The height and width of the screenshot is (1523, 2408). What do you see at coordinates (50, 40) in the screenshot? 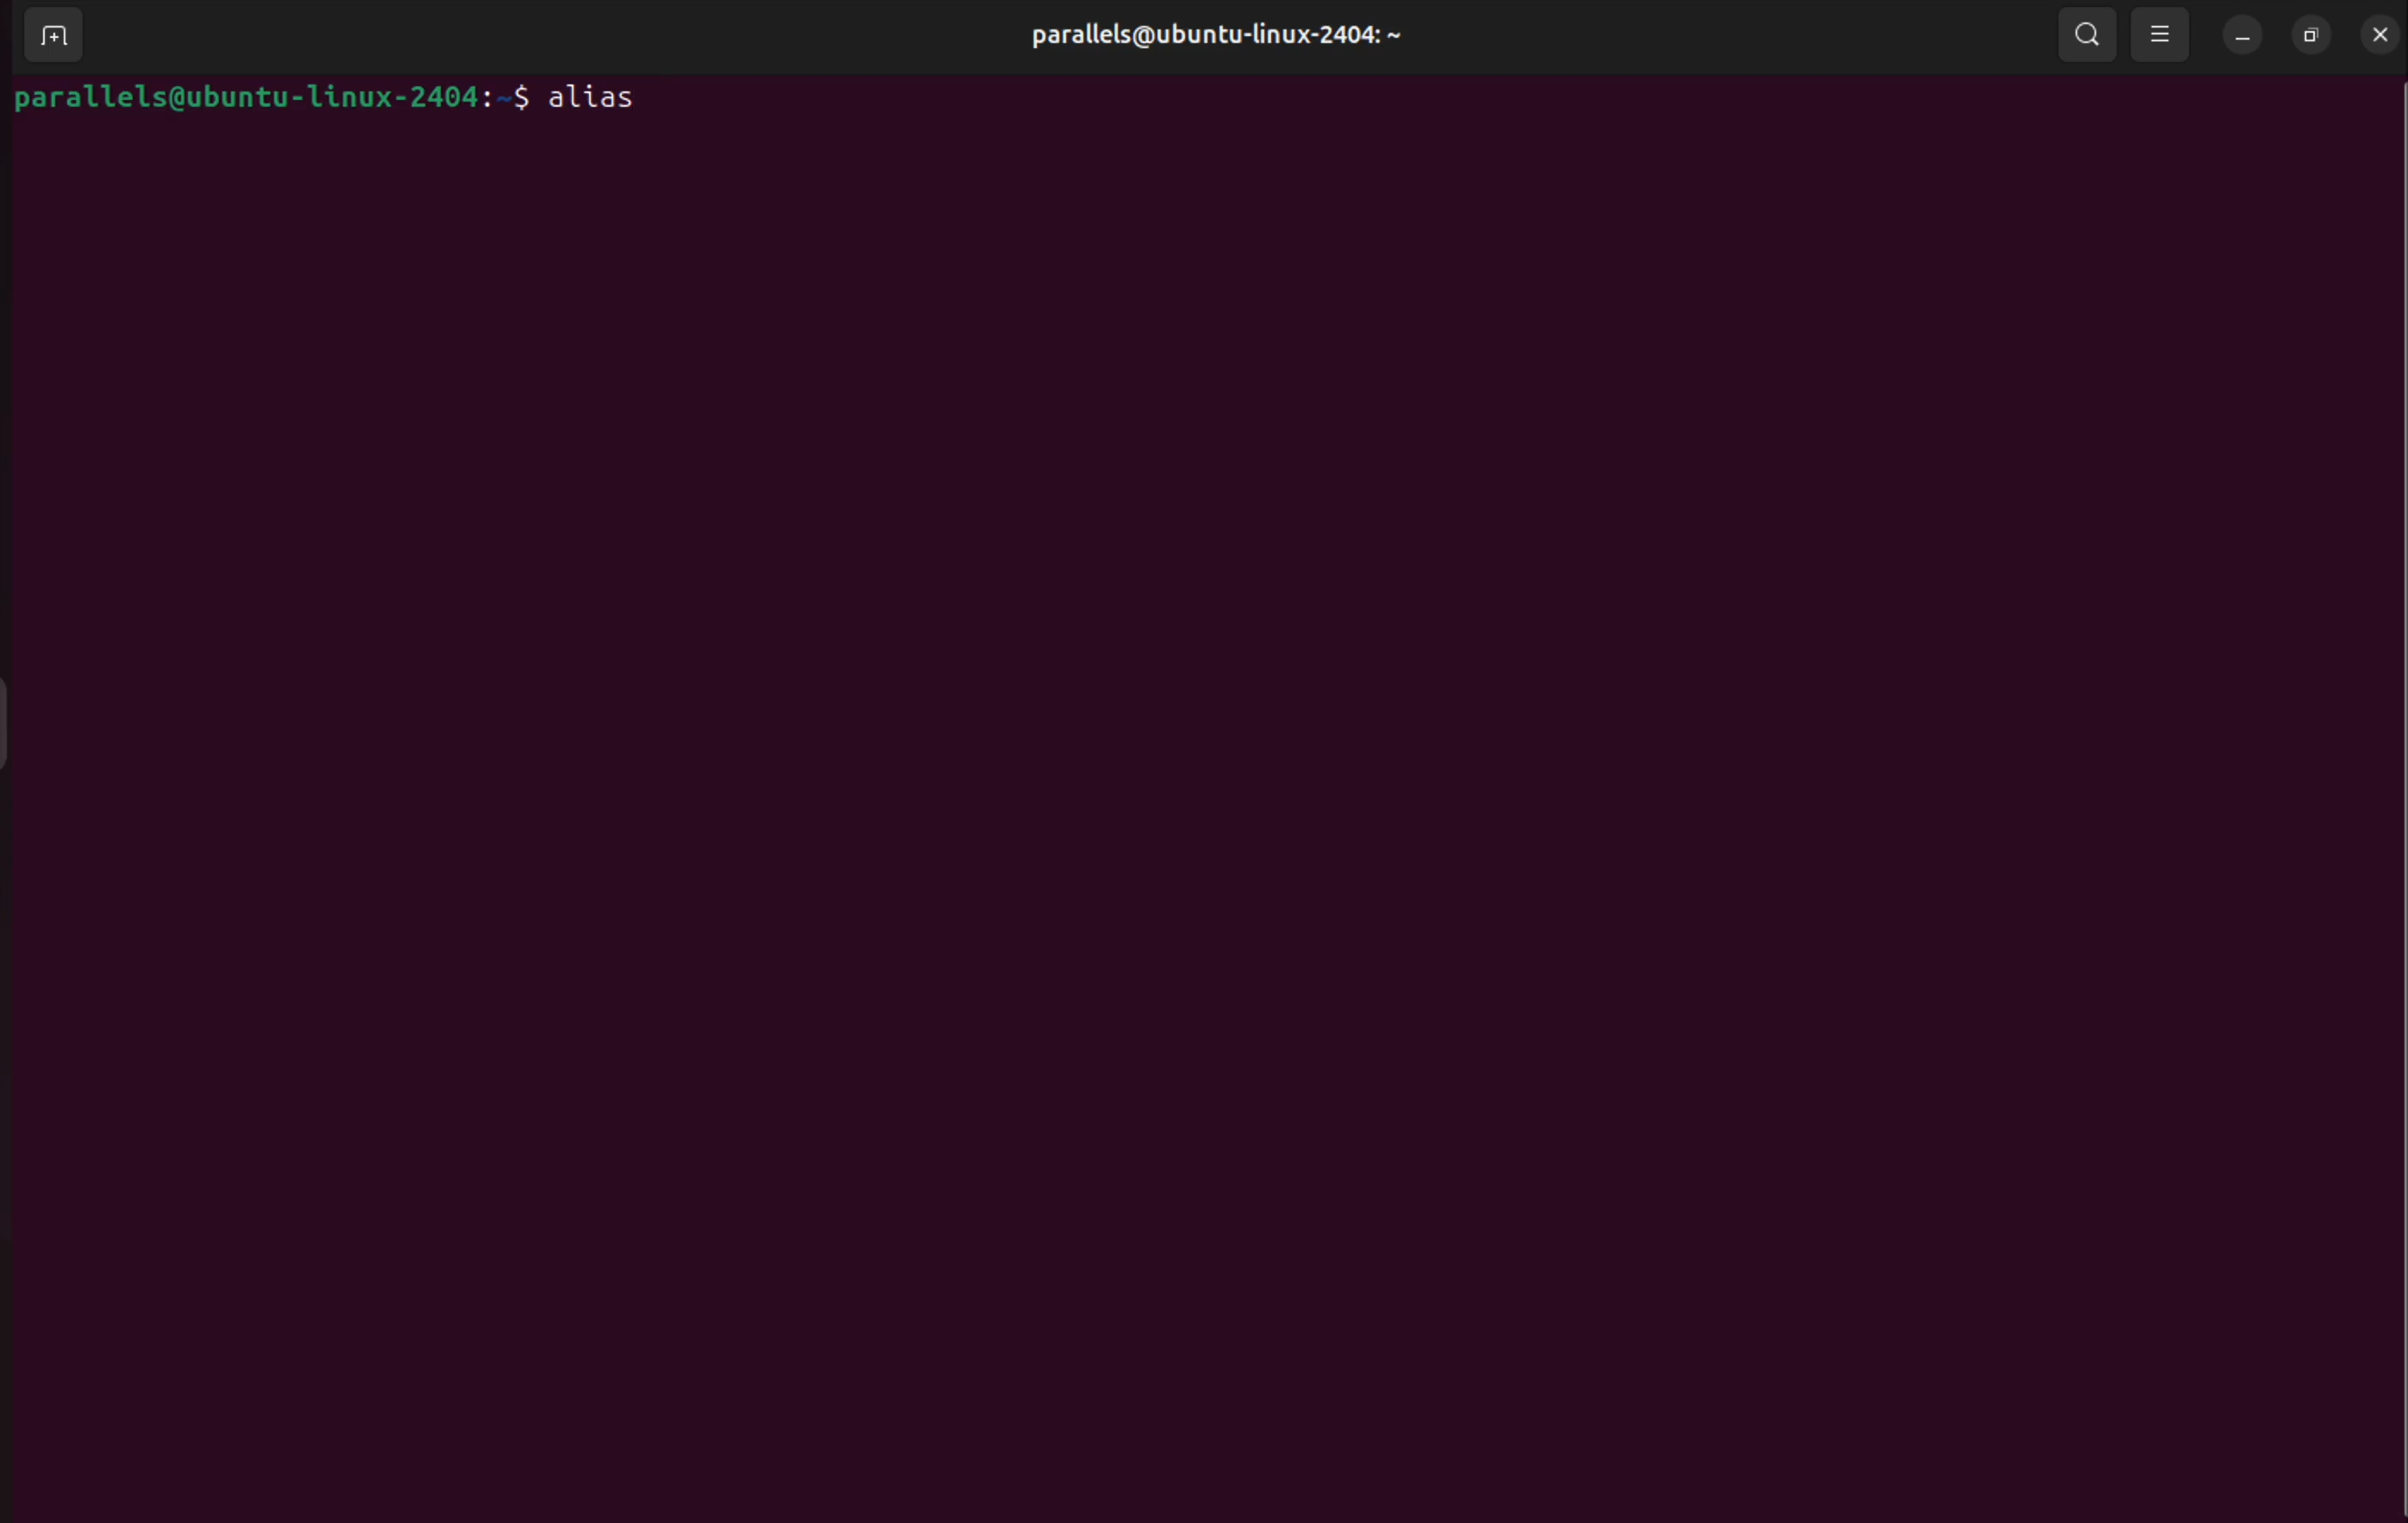
I see `add terminal` at bounding box center [50, 40].